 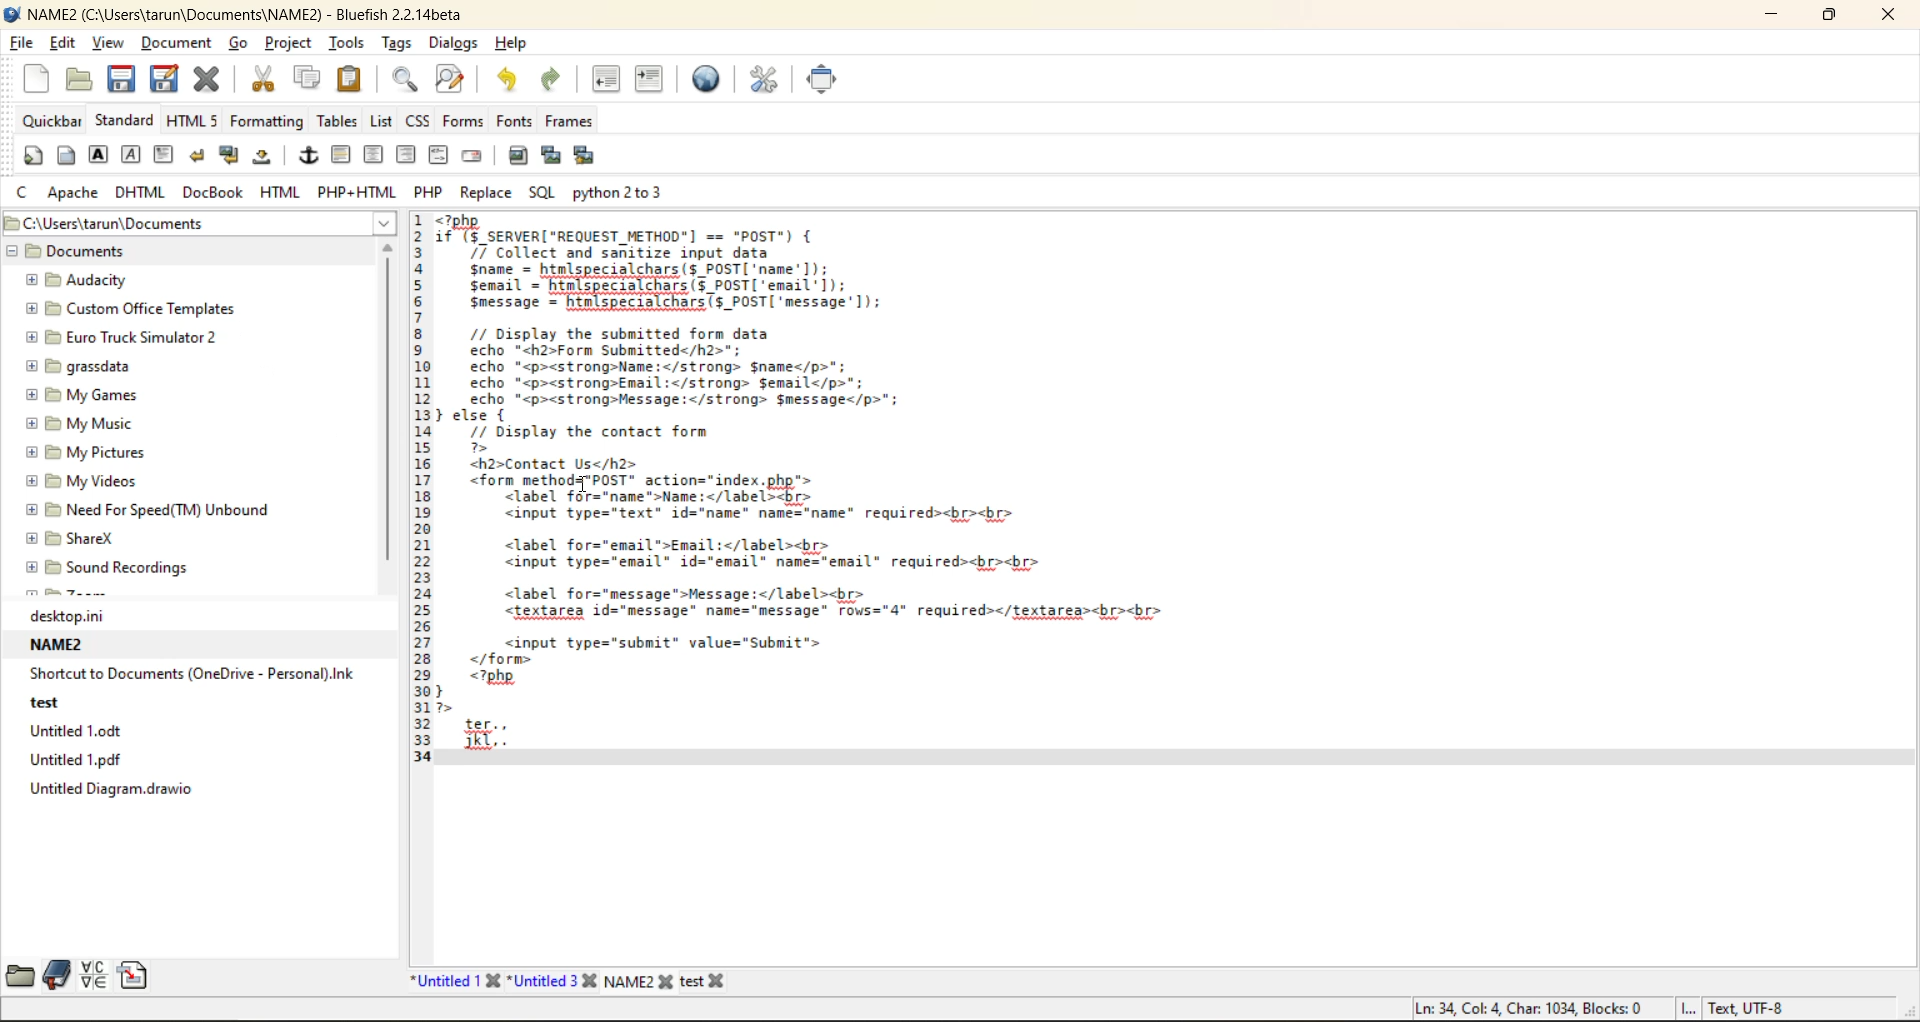 I want to click on horizontal rule, so click(x=340, y=156).